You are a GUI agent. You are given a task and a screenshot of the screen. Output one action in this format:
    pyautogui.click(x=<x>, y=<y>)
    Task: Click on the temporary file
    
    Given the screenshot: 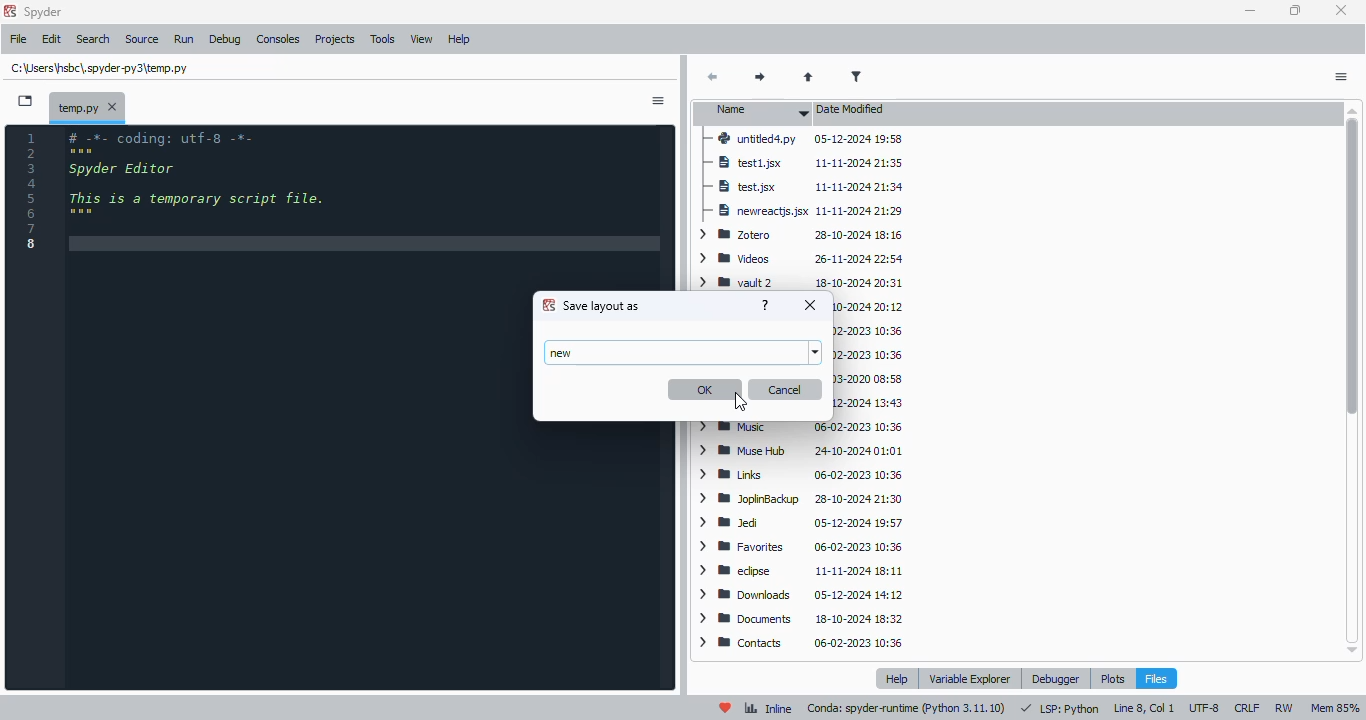 What is the action you would take?
    pyautogui.click(x=87, y=105)
    